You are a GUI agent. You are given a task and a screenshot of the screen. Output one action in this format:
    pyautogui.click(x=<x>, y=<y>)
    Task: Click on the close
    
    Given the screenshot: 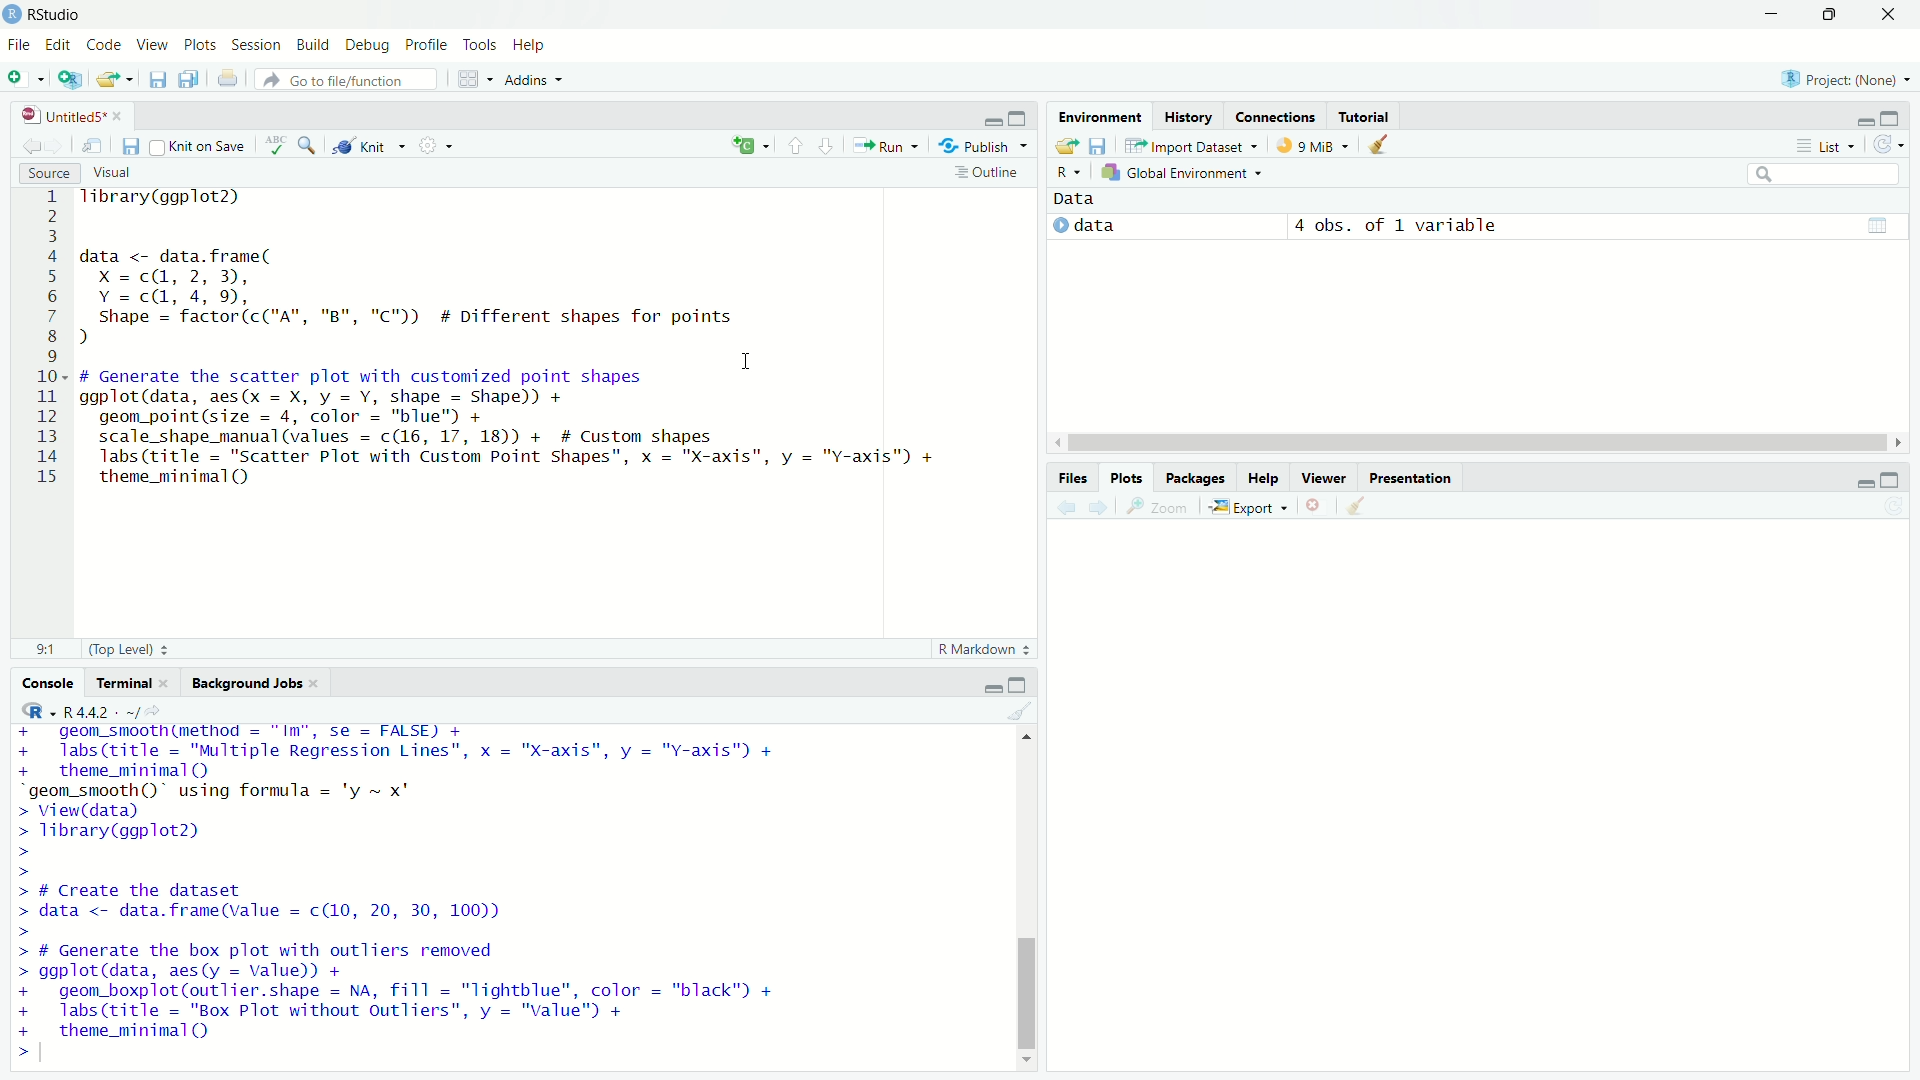 What is the action you would take?
    pyautogui.click(x=313, y=684)
    